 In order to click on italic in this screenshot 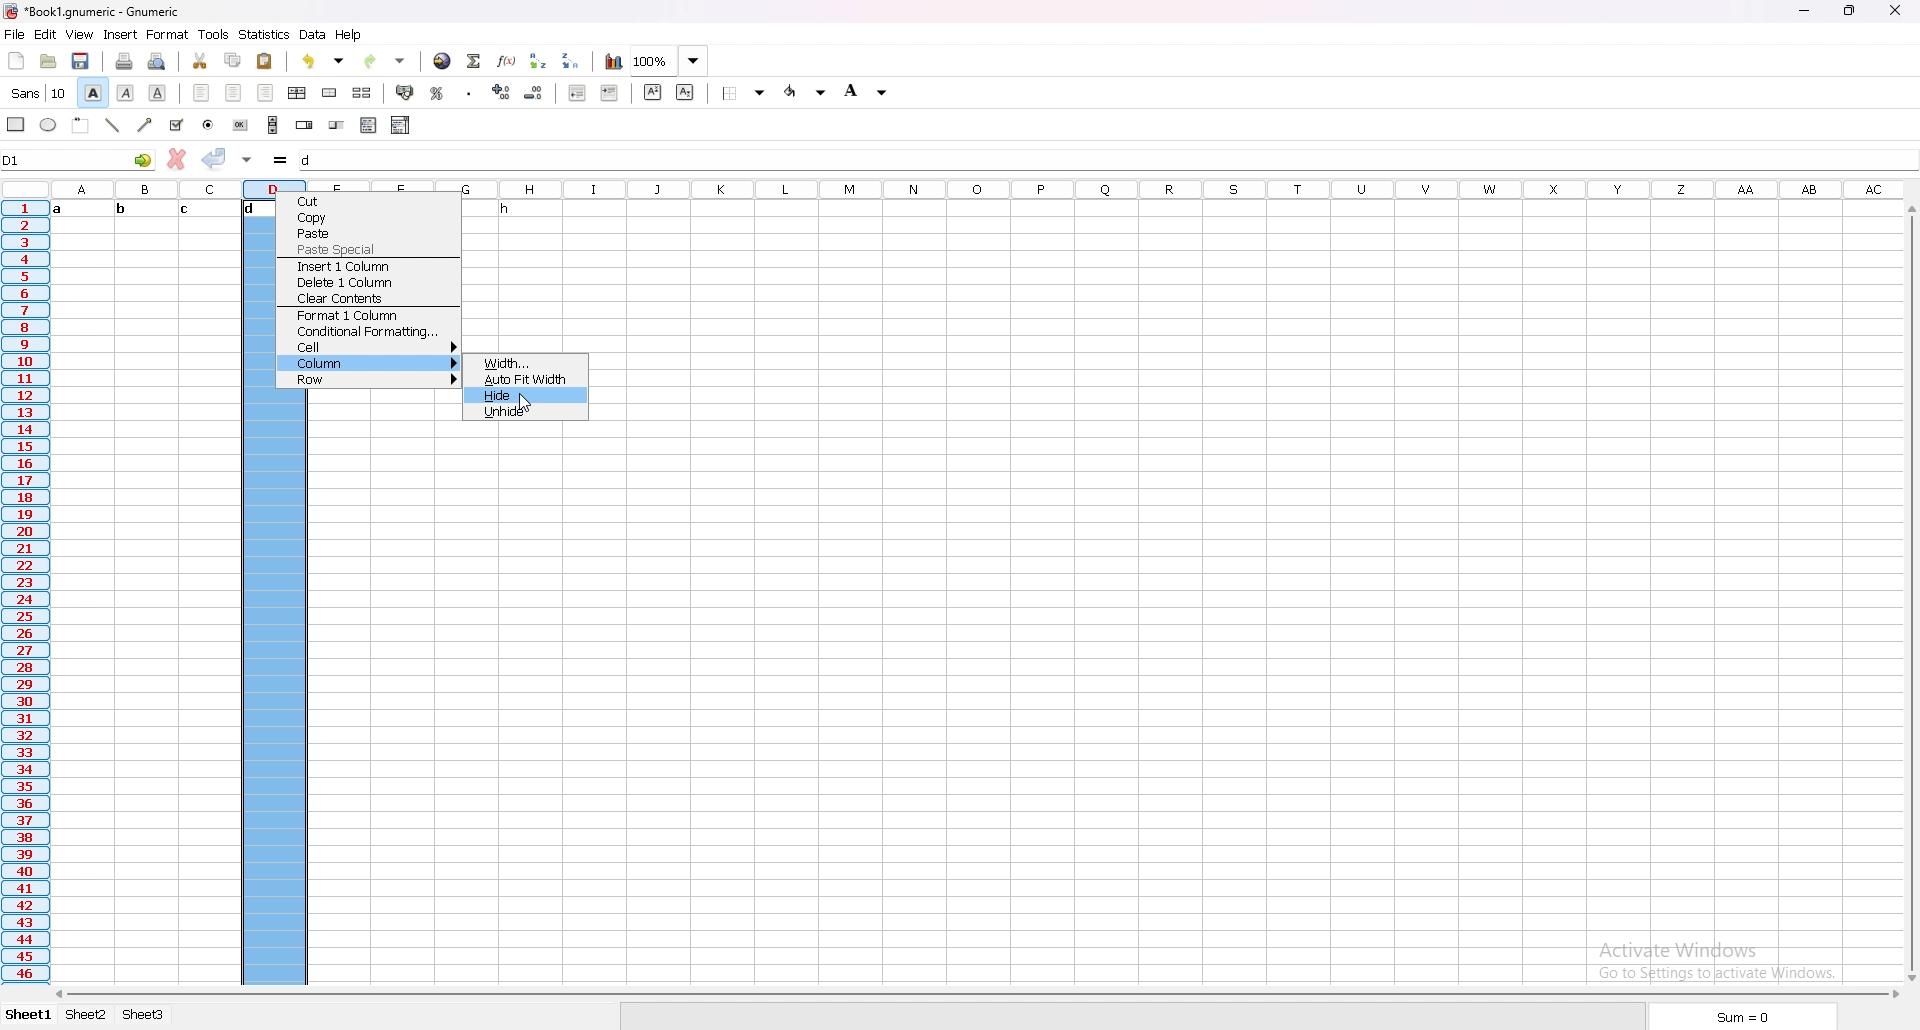, I will do `click(128, 92)`.